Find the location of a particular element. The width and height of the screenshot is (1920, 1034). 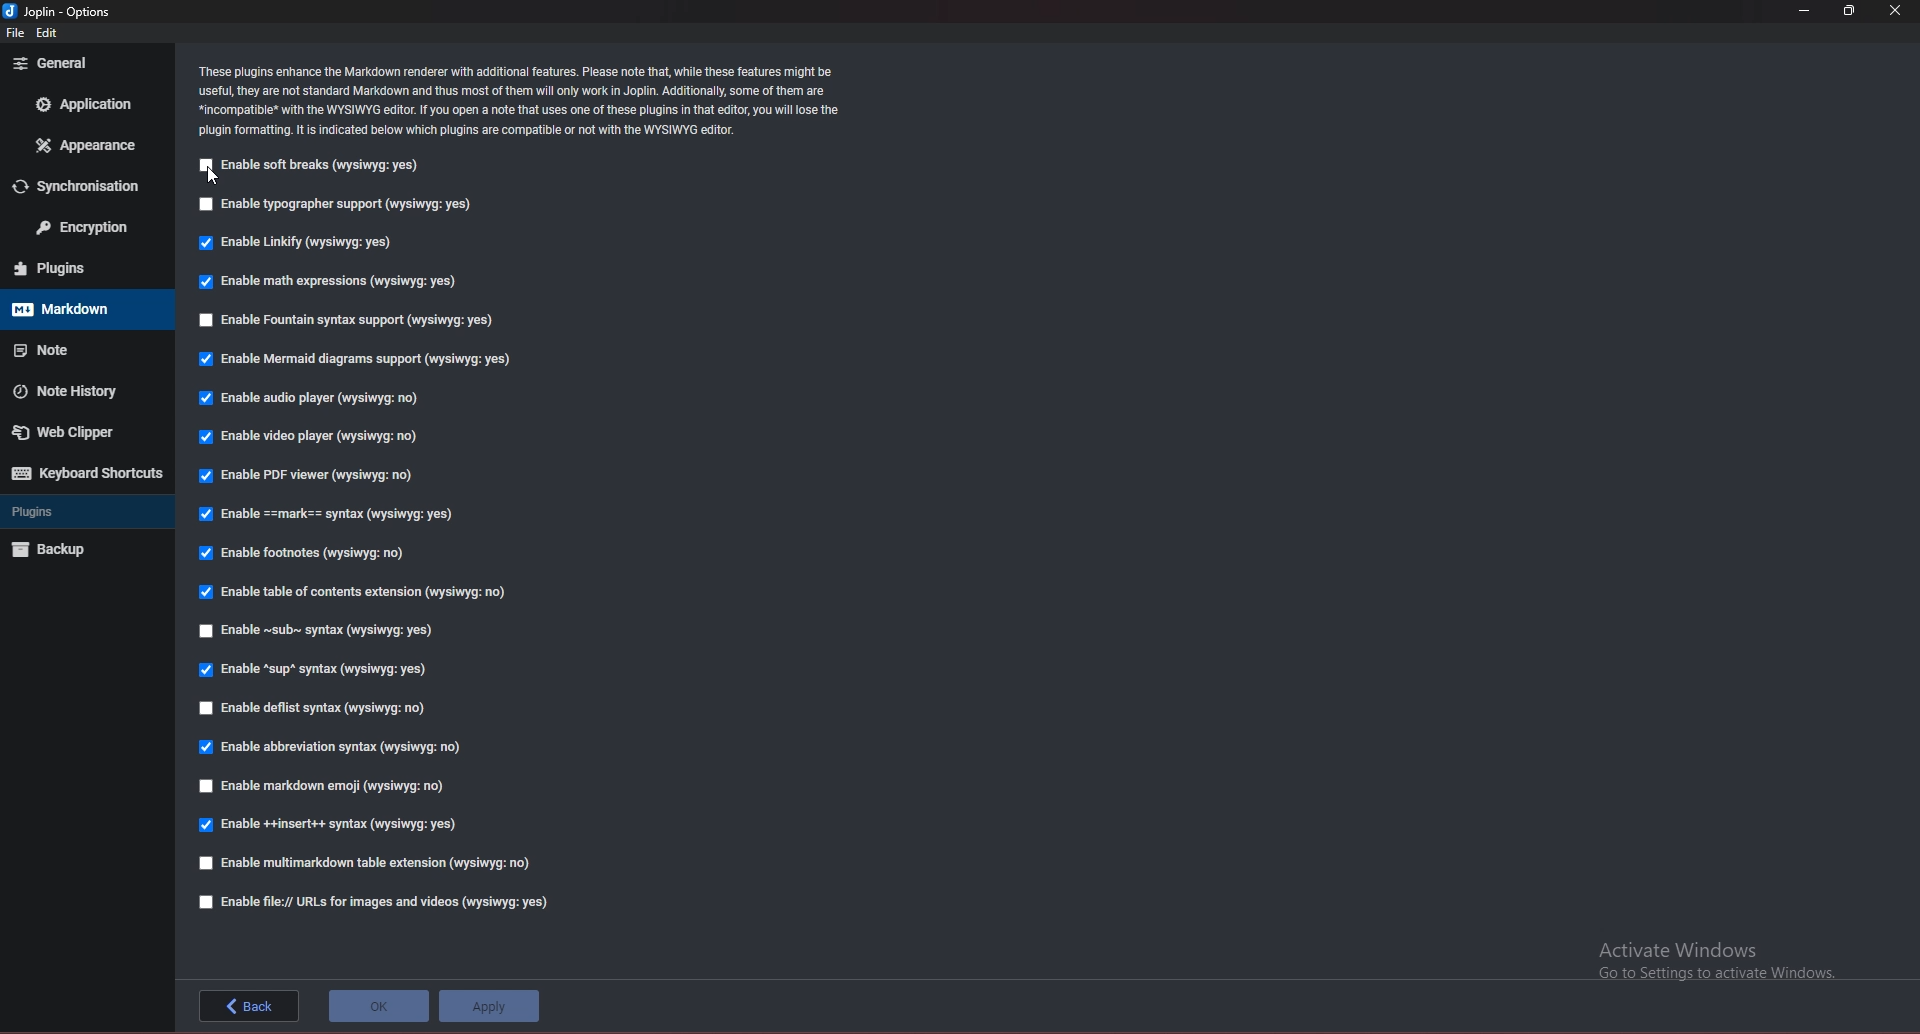

enable soft breaks is located at coordinates (315, 166).